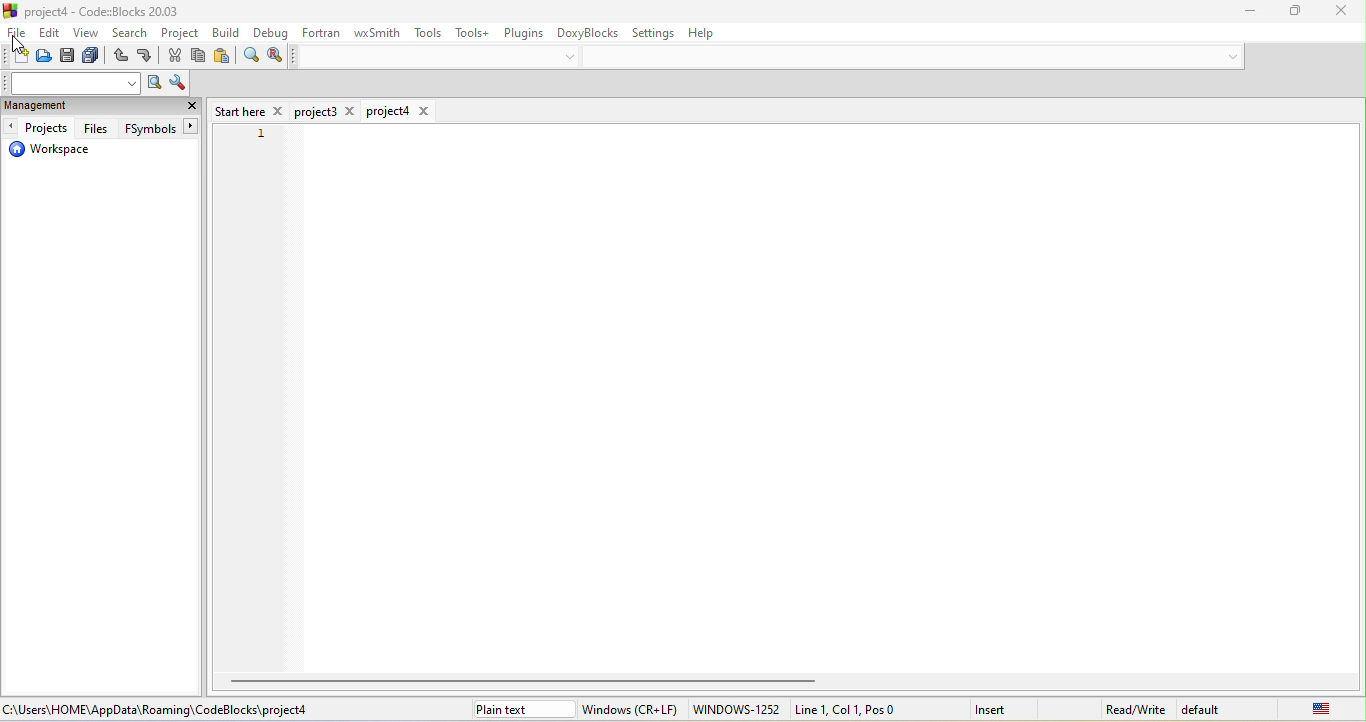 The image size is (1366, 722). What do you see at coordinates (250, 58) in the screenshot?
I see `find` at bounding box center [250, 58].